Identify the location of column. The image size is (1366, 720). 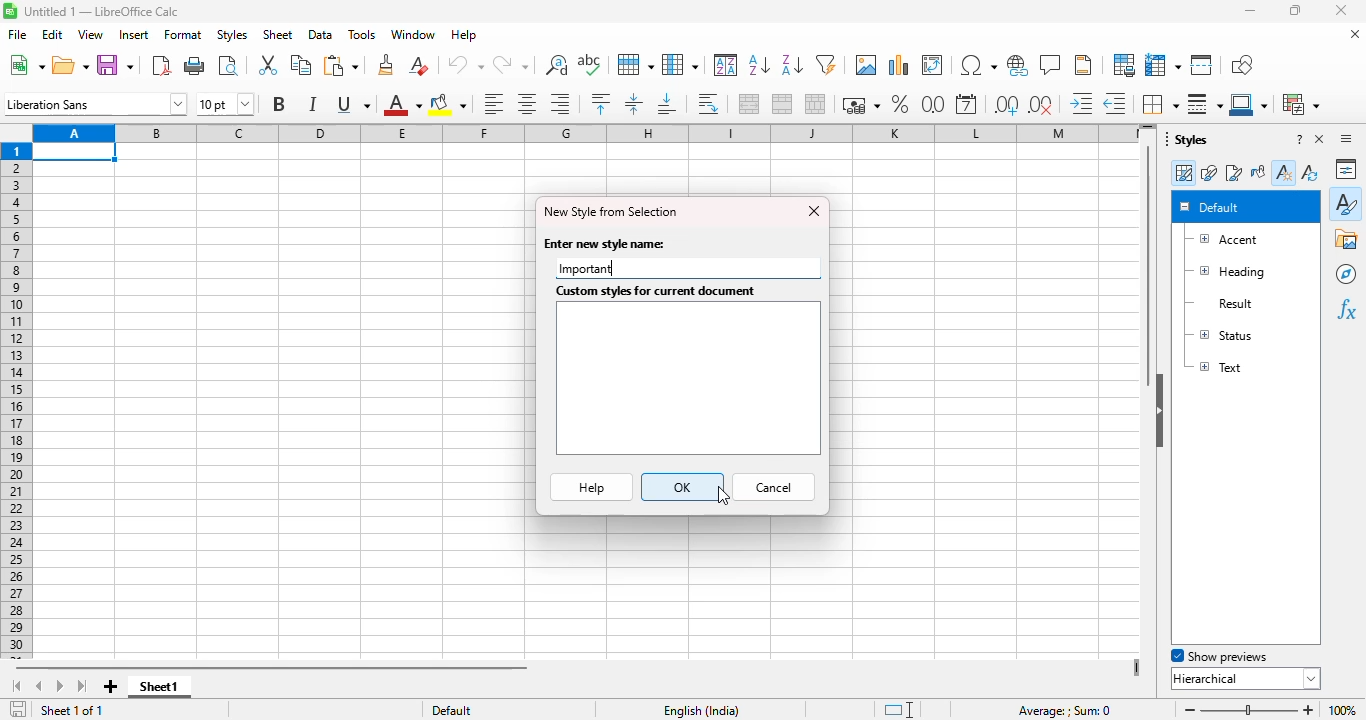
(680, 65).